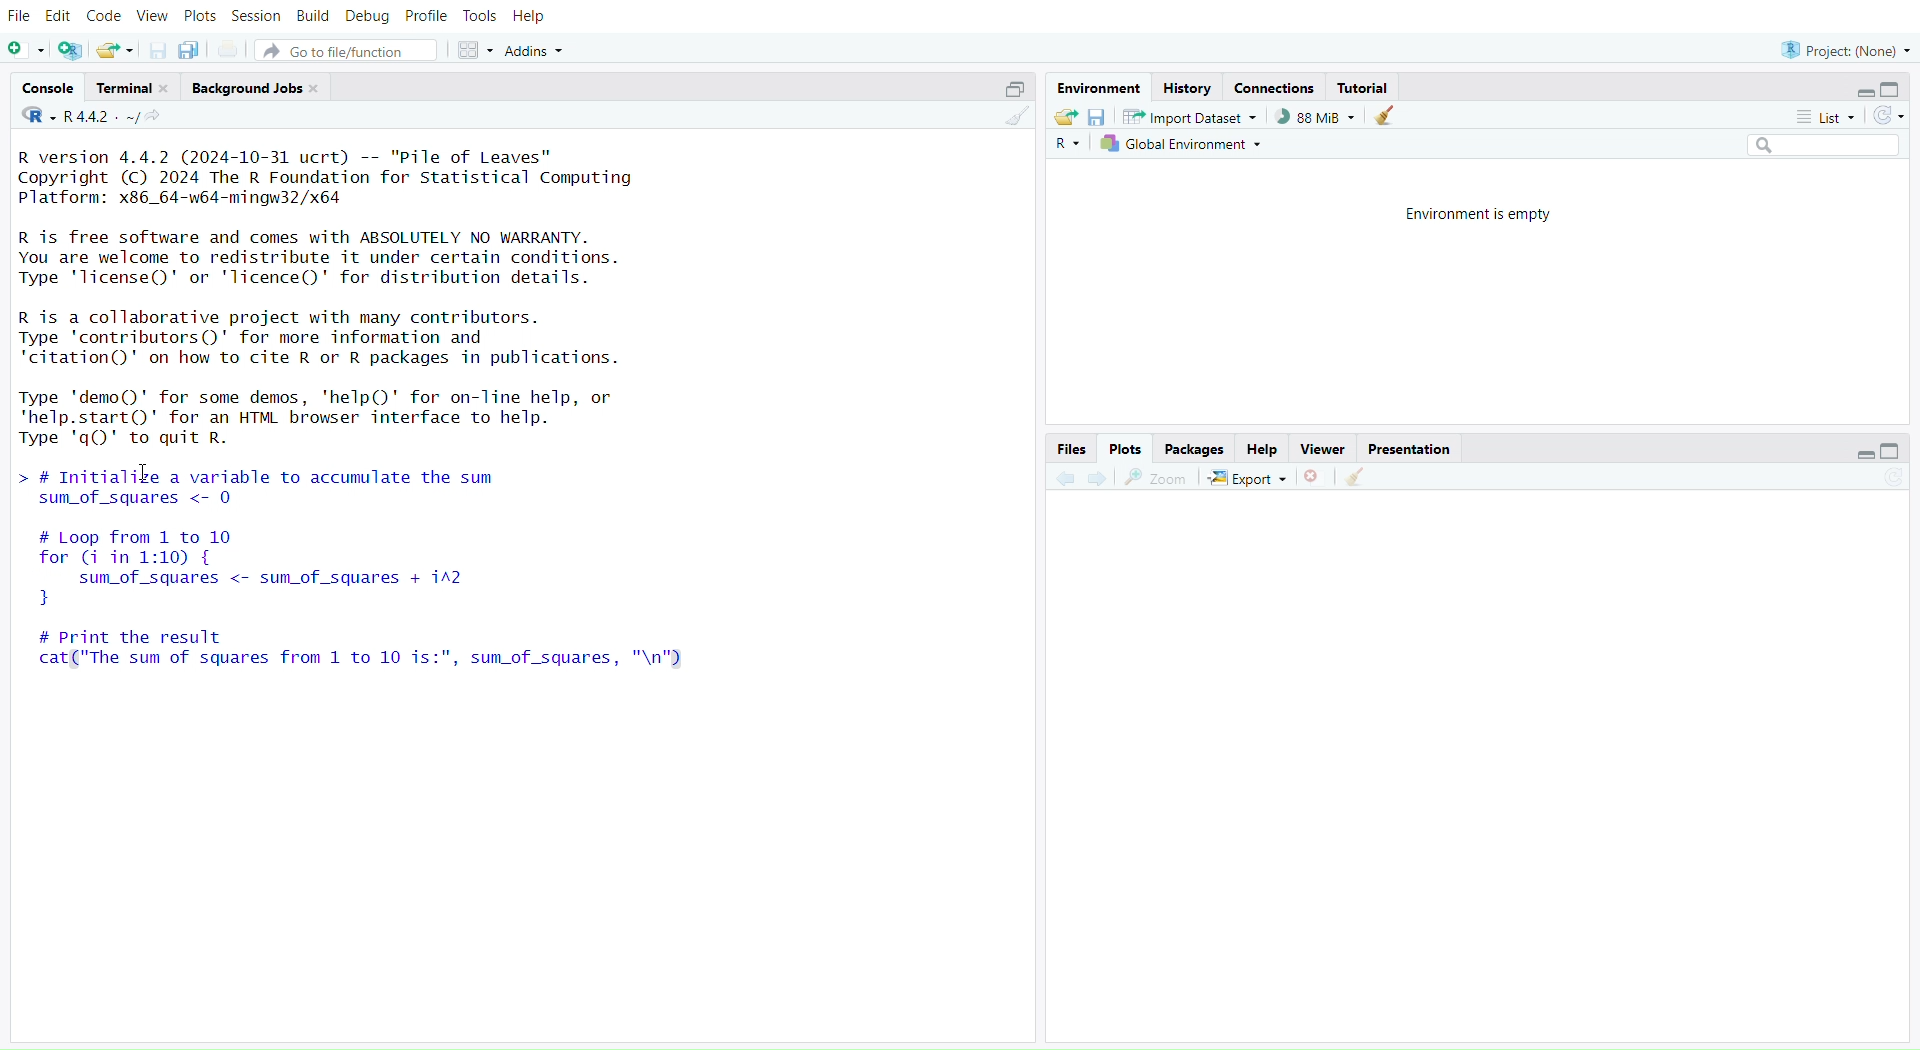 This screenshot has width=1920, height=1050. What do you see at coordinates (1010, 117) in the screenshot?
I see `clear console` at bounding box center [1010, 117].